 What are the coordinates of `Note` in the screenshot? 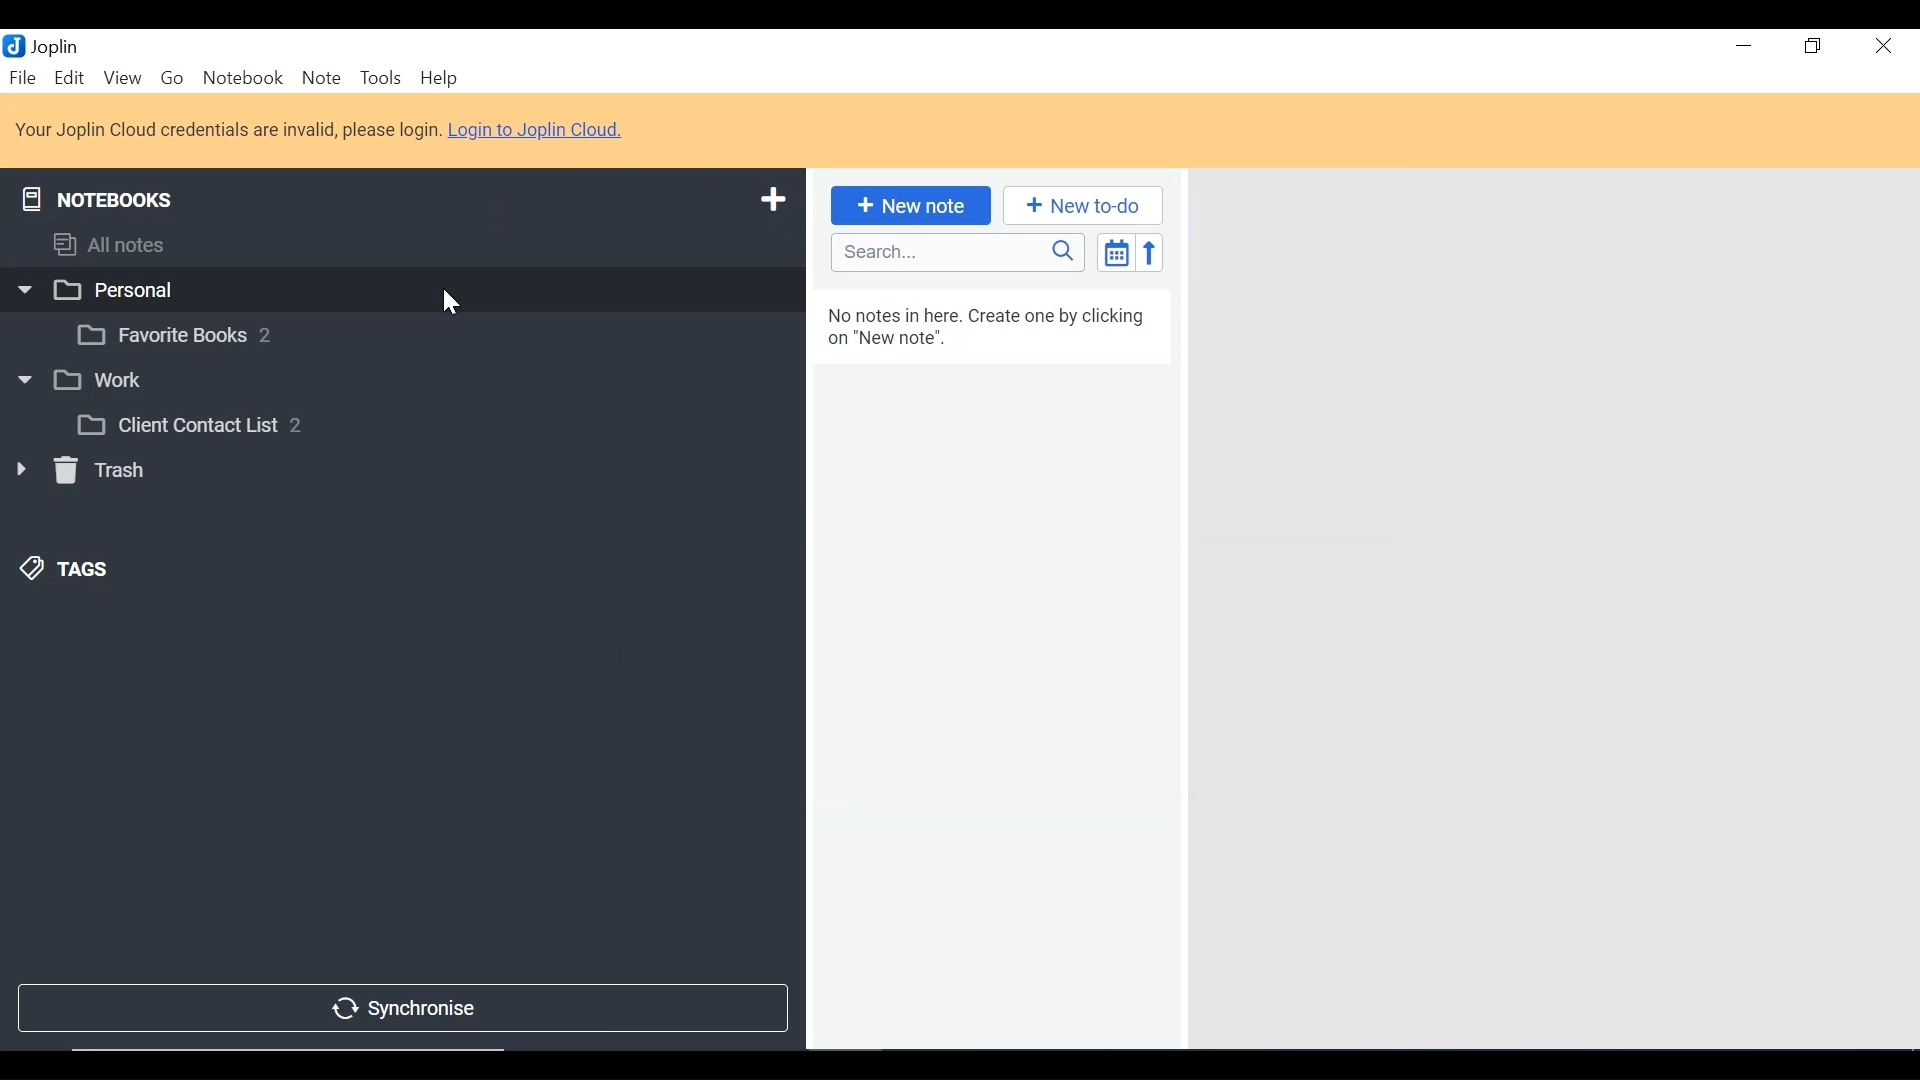 It's located at (321, 79).